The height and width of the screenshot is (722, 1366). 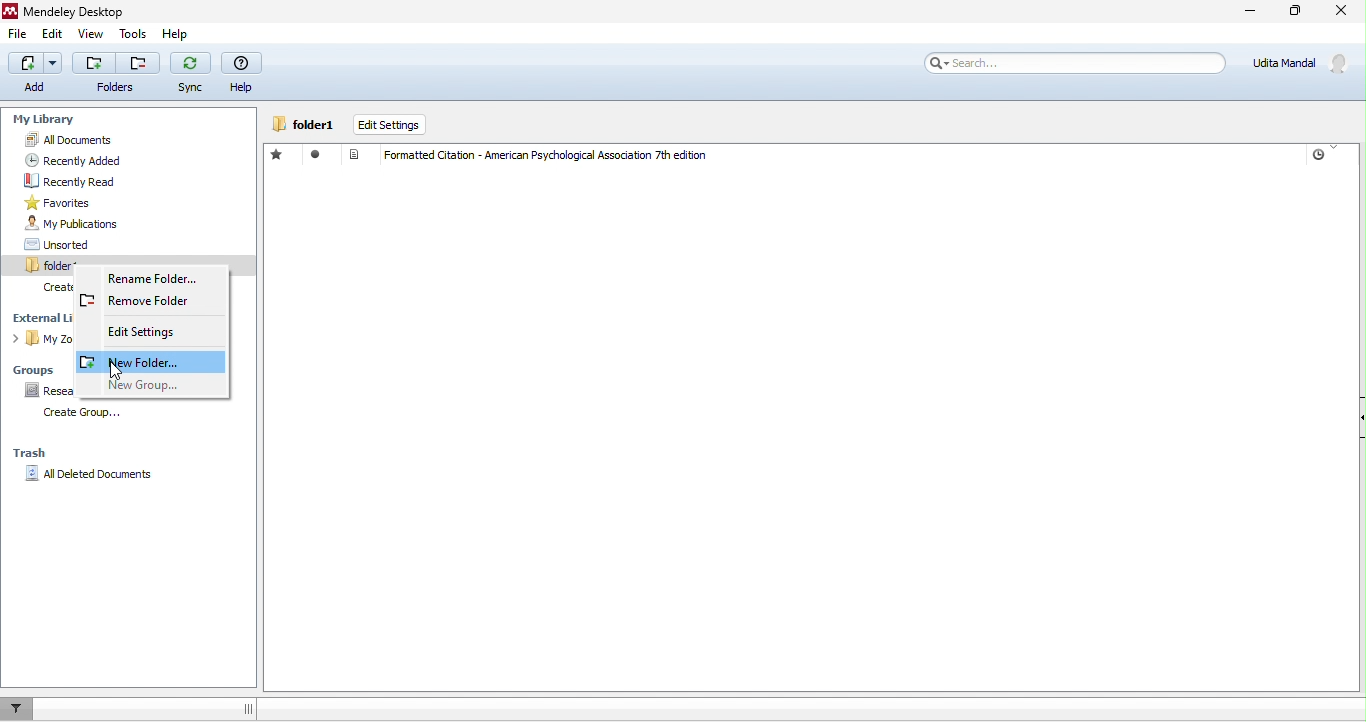 What do you see at coordinates (85, 223) in the screenshot?
I see `my publications` at bounding box center [85, 223].